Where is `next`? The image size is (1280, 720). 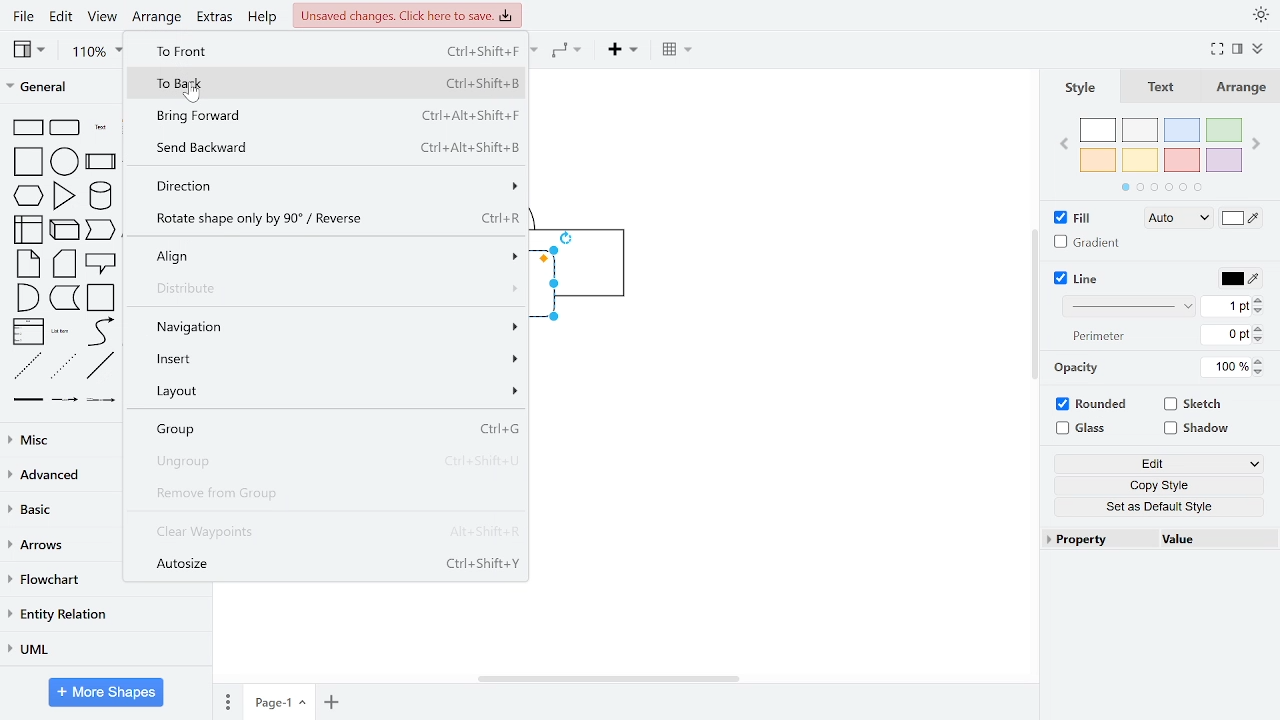
next is located at coordinates (1256, 142).